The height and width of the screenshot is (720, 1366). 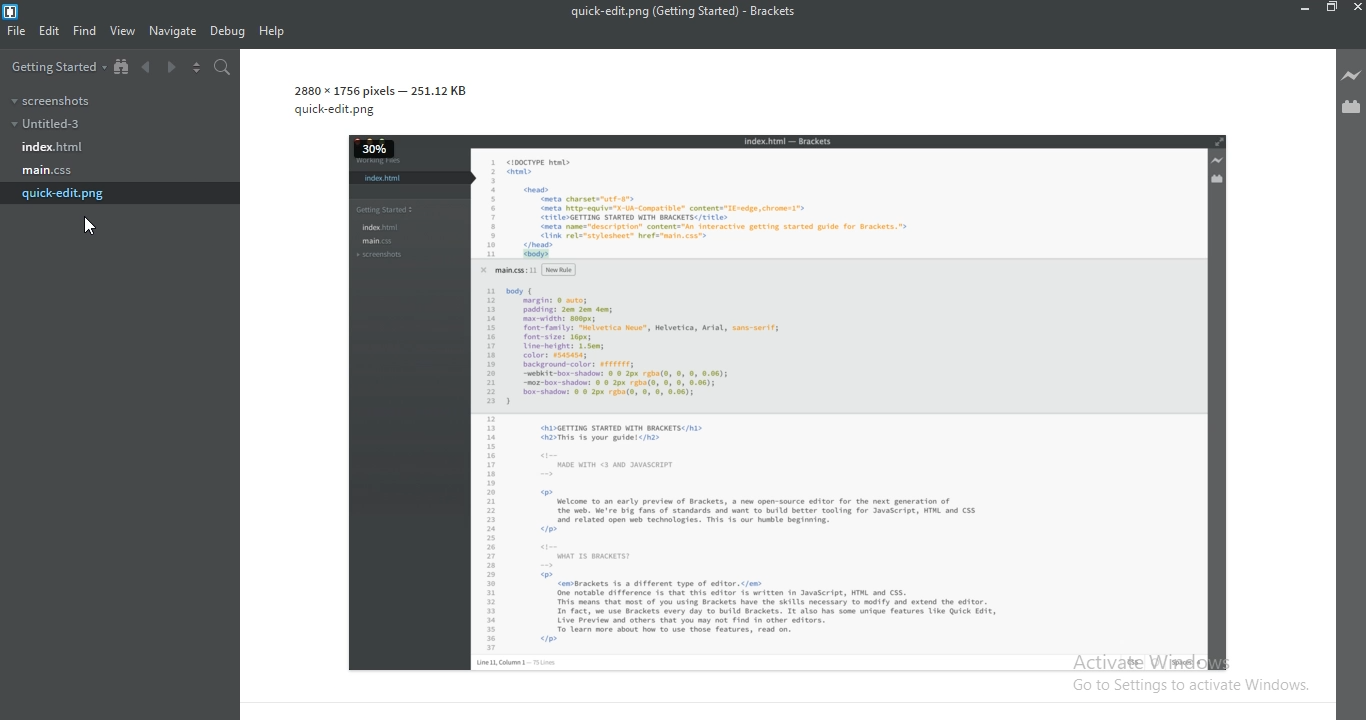 What do you see at coordinates (220, 67) in the screenshot?
I see `search` at bounding box center [220, 67].